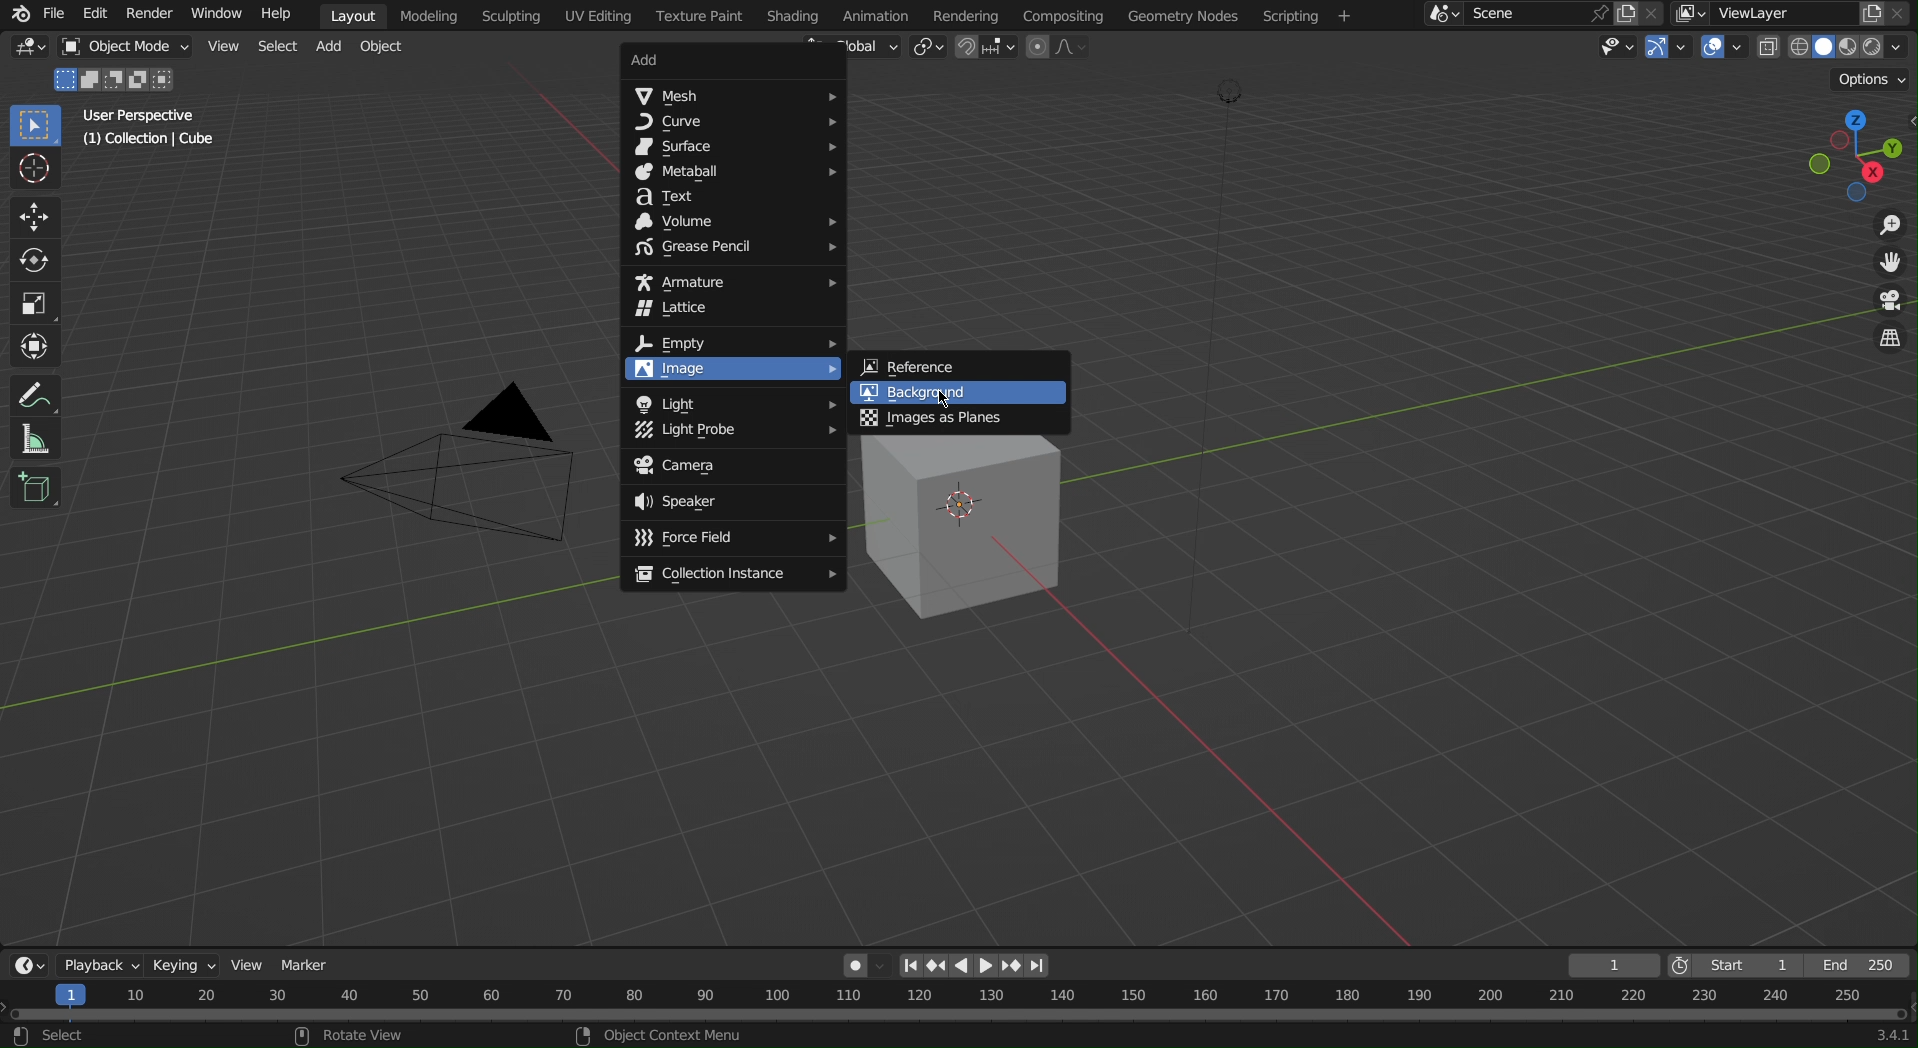 This screenshot has width=1918, height=1048. Describe the element at coordinates (734, 200) in the screenshot. I see `Text` at that location.